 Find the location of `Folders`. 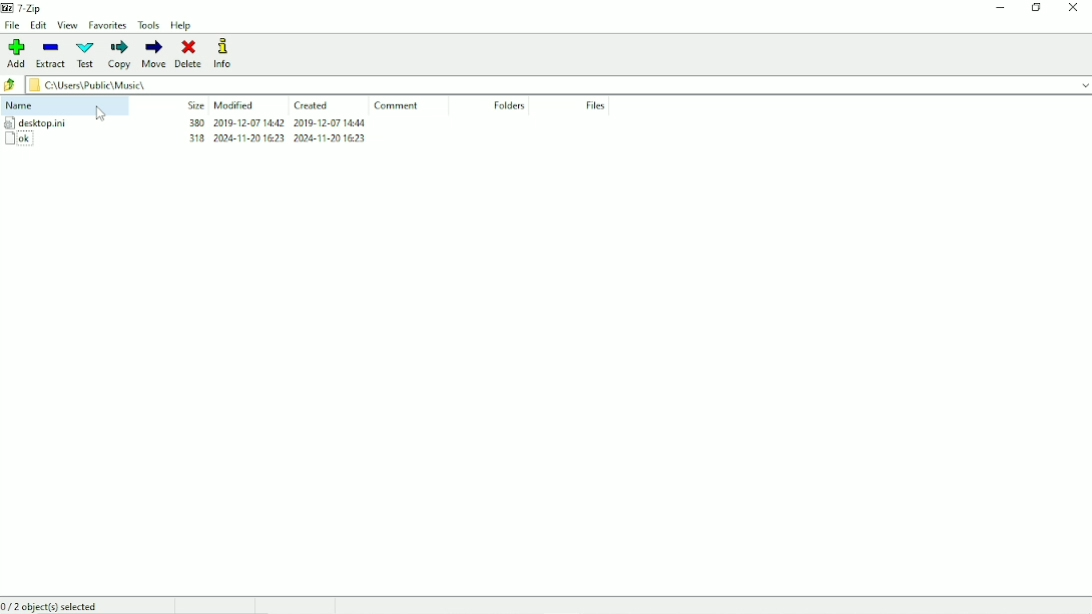

Folders is located at coordinates (511, 107).